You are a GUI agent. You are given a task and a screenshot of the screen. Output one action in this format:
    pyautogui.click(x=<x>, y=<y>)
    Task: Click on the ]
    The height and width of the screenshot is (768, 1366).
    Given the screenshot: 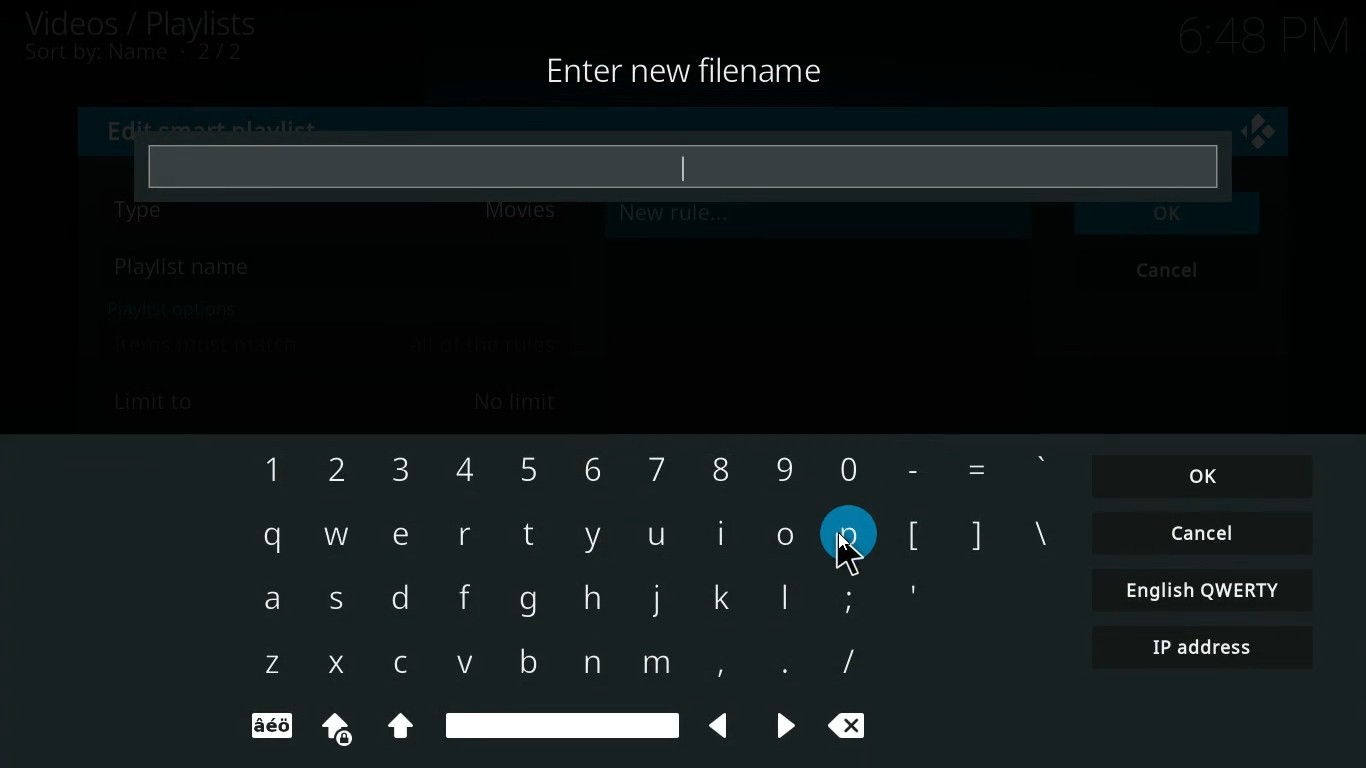 What is the action you would take?
    pyautogui.click(x=975, y=533)
    